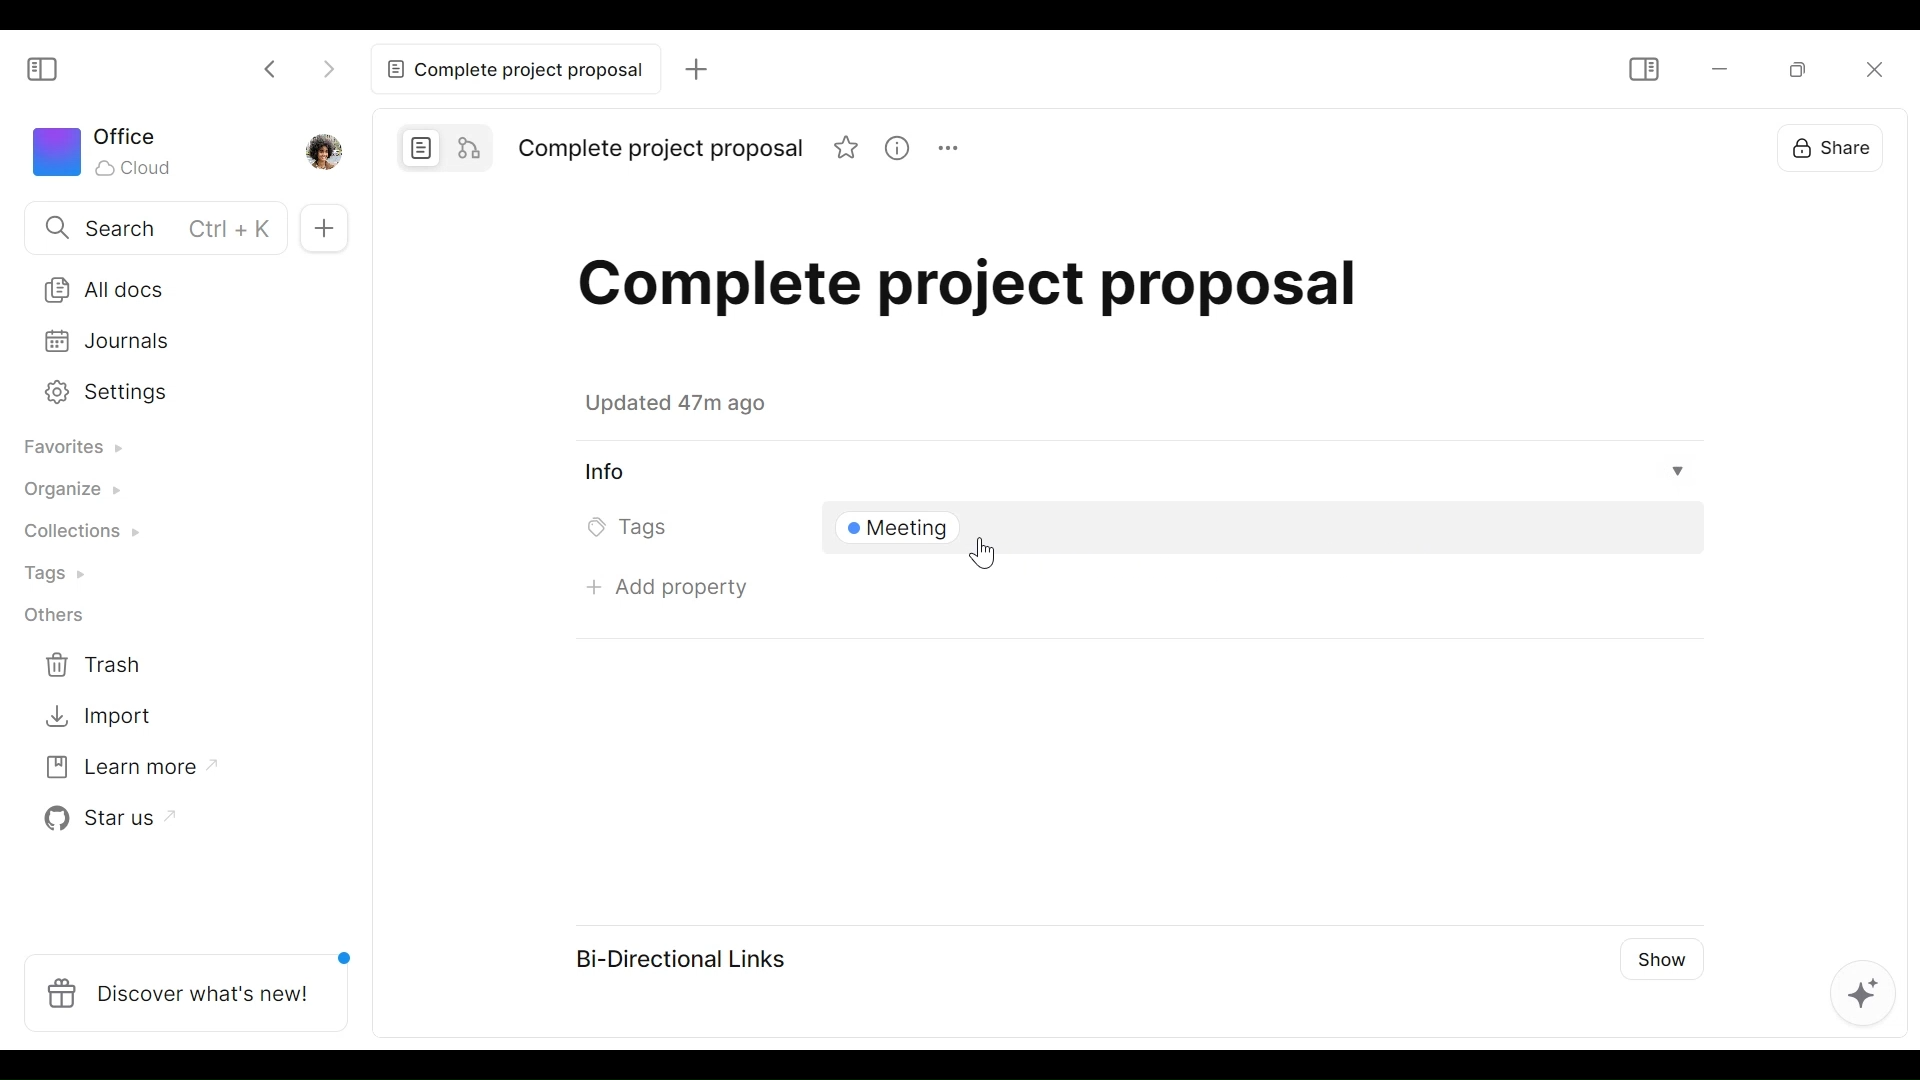 This screenshot has height=1080, width=1920. Describe the element at coordinates (999, 295) in the screenshot. I see `Title` at that location.